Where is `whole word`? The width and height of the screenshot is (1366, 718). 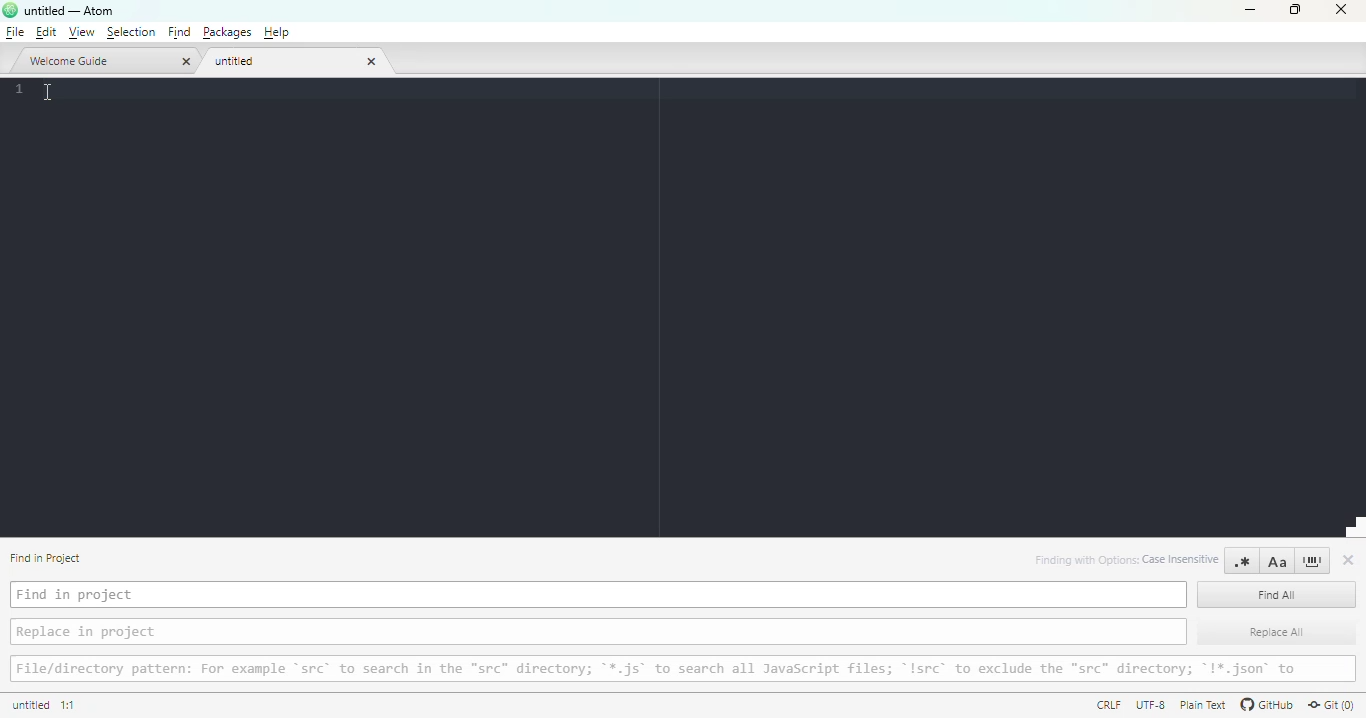 whole word is located at coordinates (1312, 561).